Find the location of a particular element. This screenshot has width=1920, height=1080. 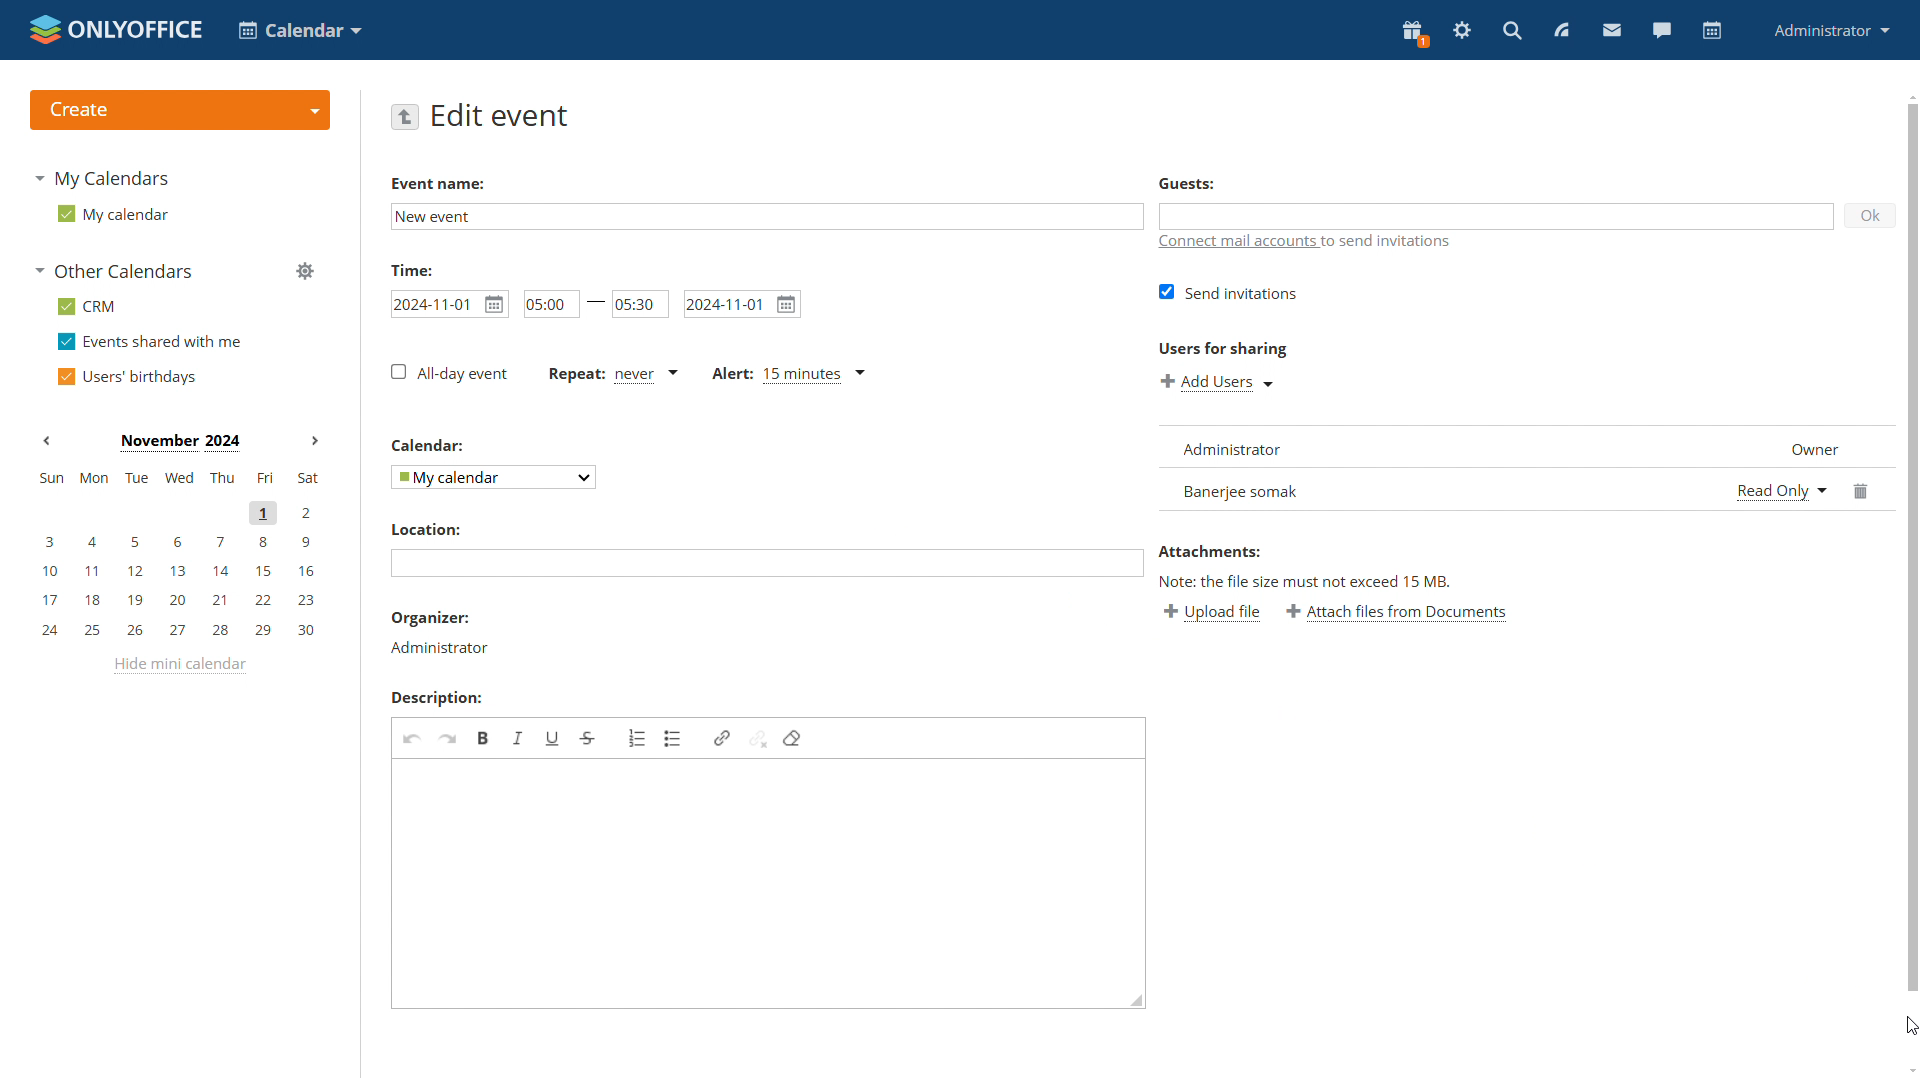

scroll down is located at coordinates (1908, 1068).